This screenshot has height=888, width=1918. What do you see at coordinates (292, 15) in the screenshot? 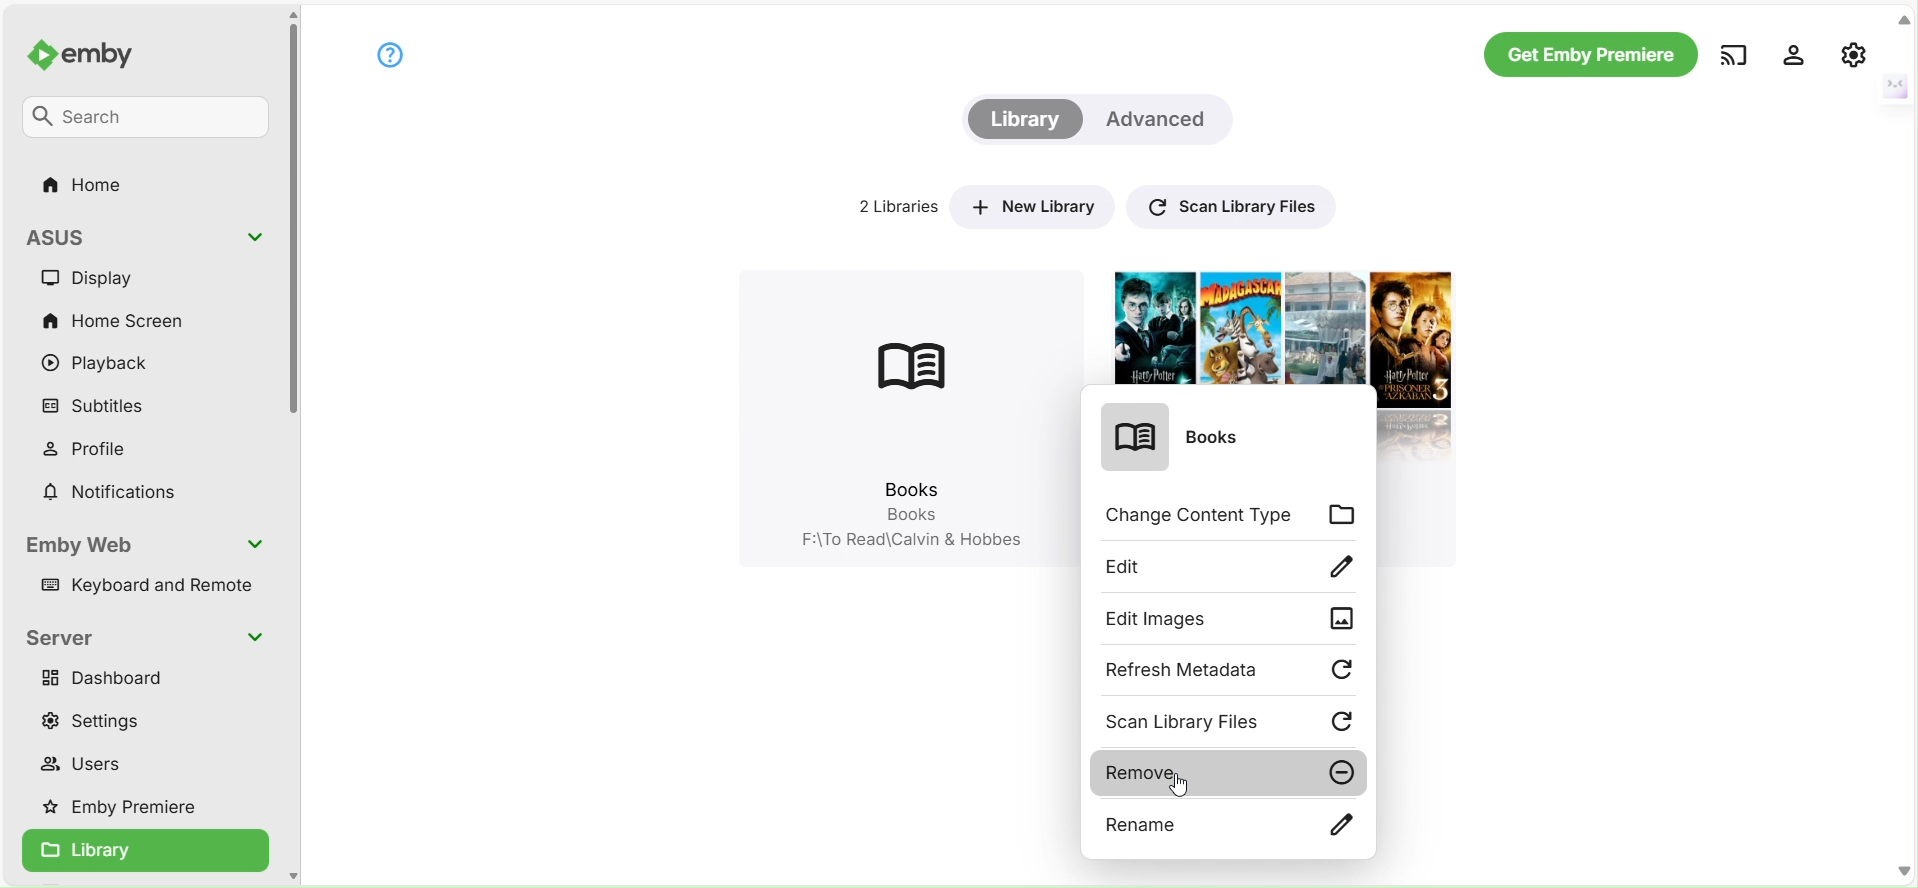
I see `move up` at bounding box center [292, 15].